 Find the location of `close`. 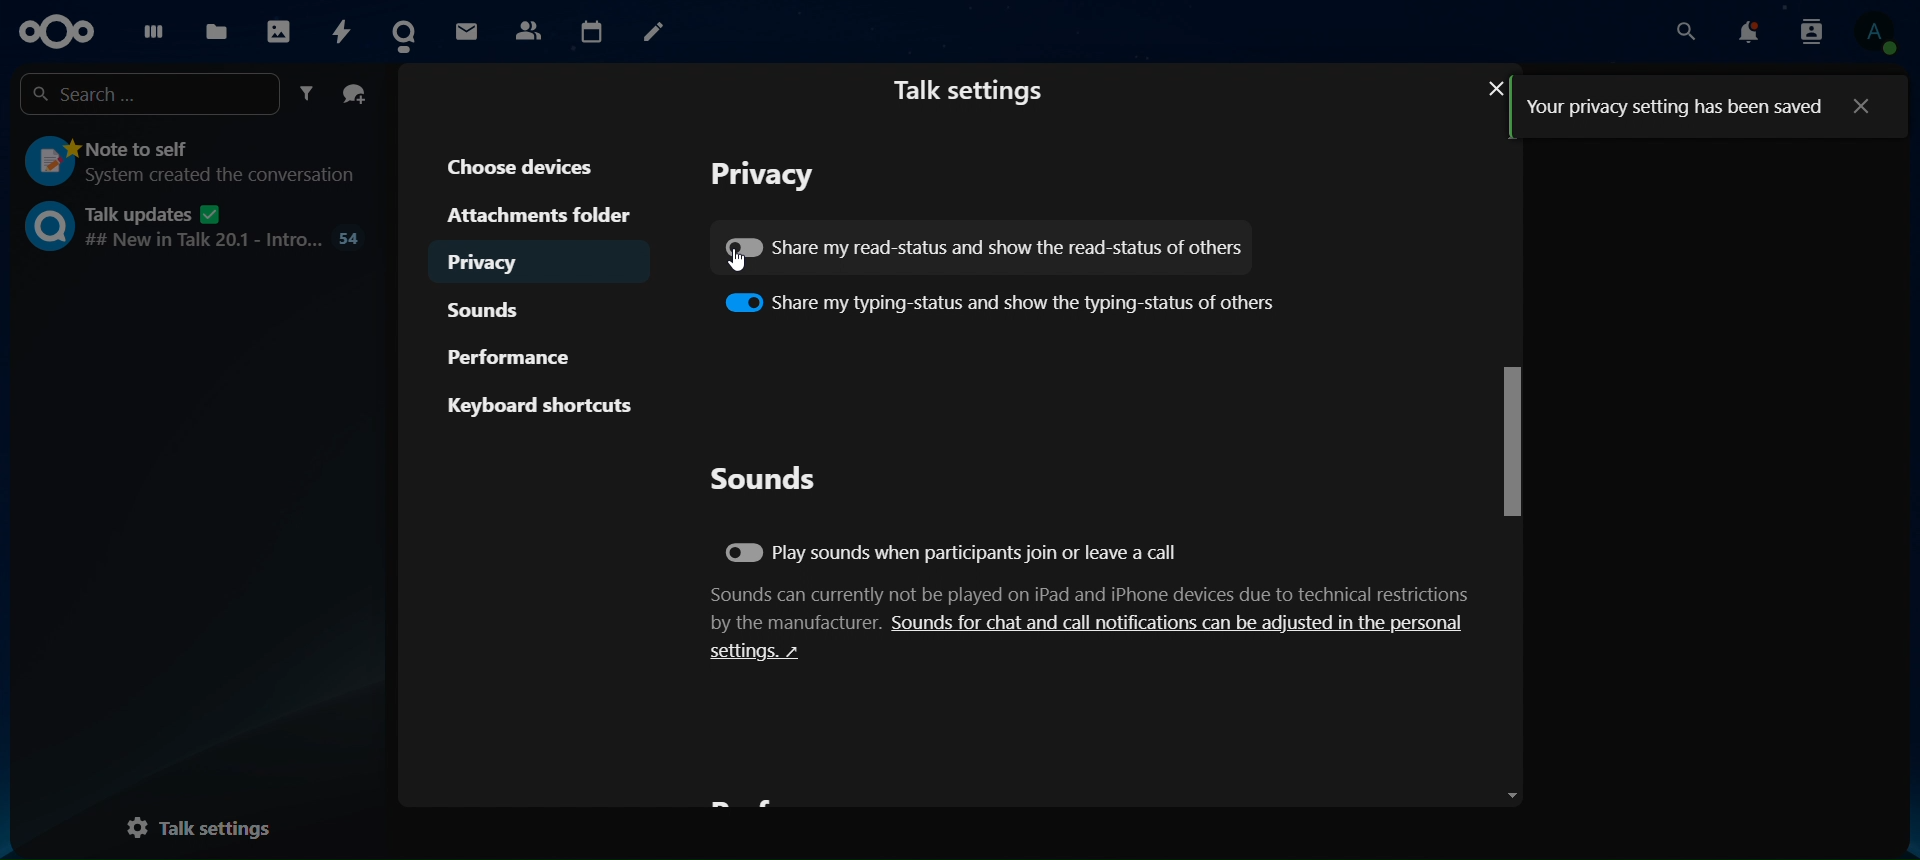

close is located at coordinates (1864, 105).